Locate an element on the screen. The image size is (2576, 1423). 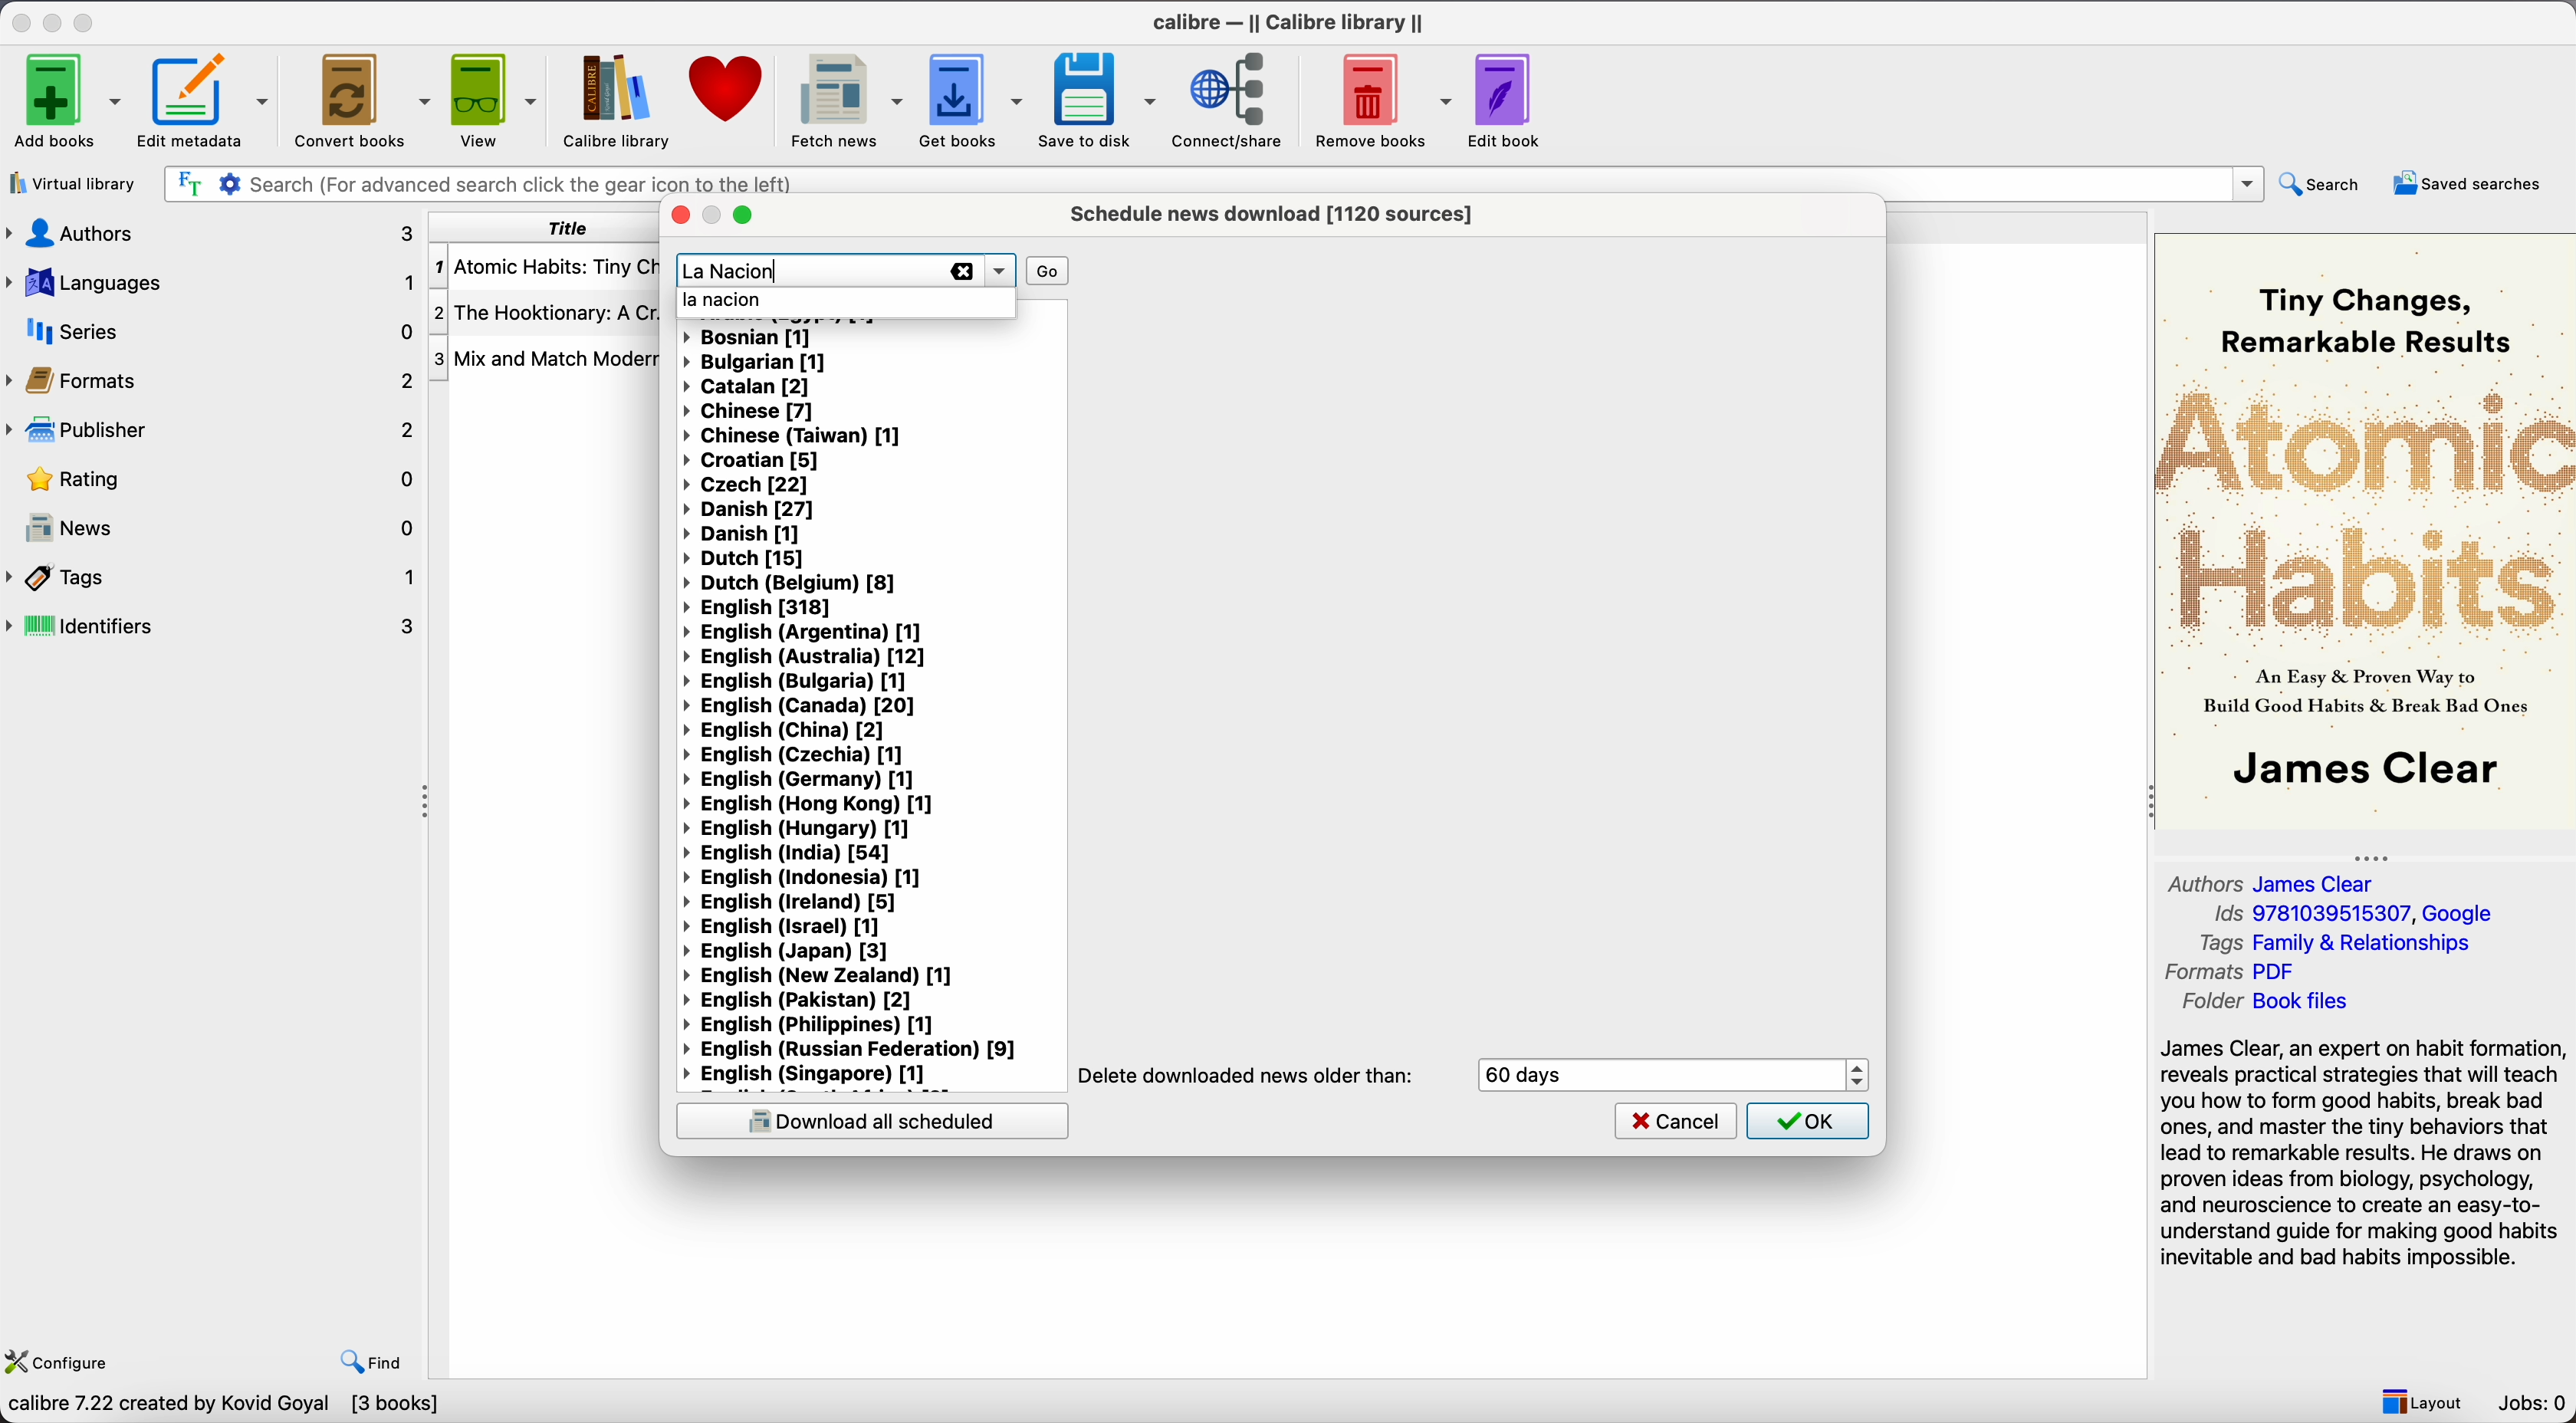
English (New Zealand) is located at coordinates (829, 978).